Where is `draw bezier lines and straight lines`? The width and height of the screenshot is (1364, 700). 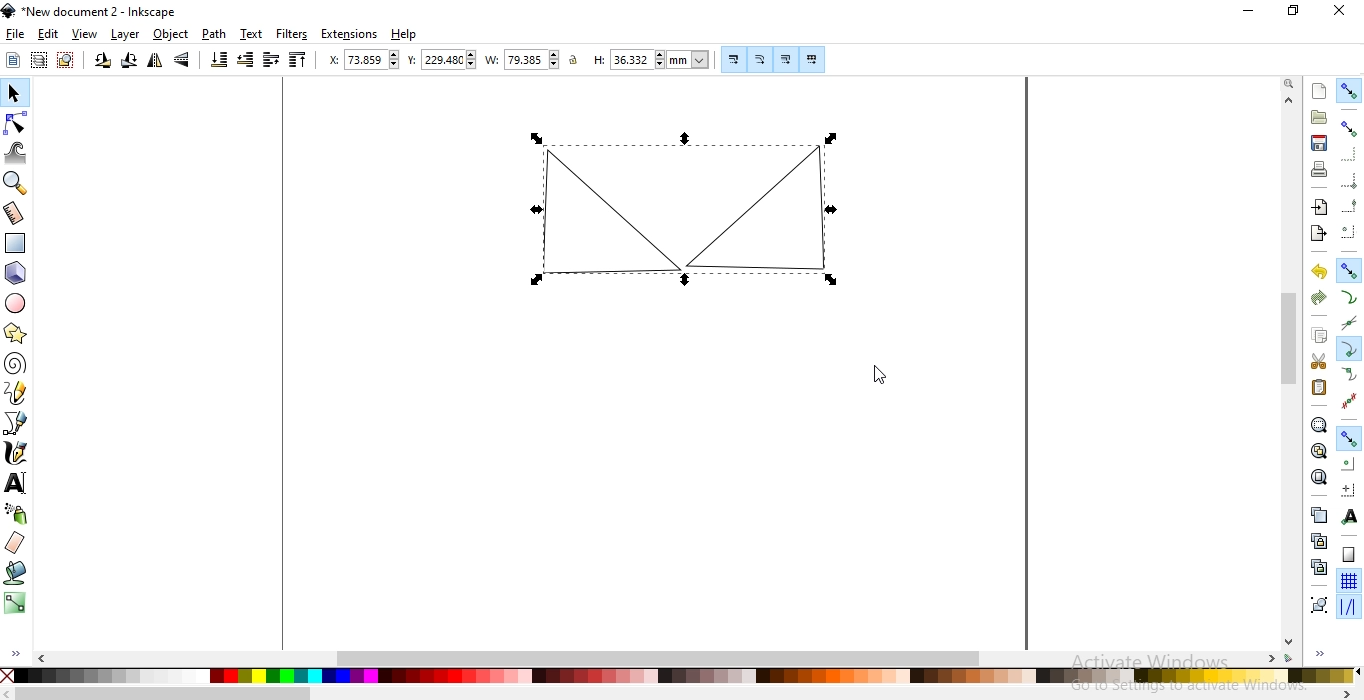 draw bezier lines and straight lines is located at coordinates (18, 425).